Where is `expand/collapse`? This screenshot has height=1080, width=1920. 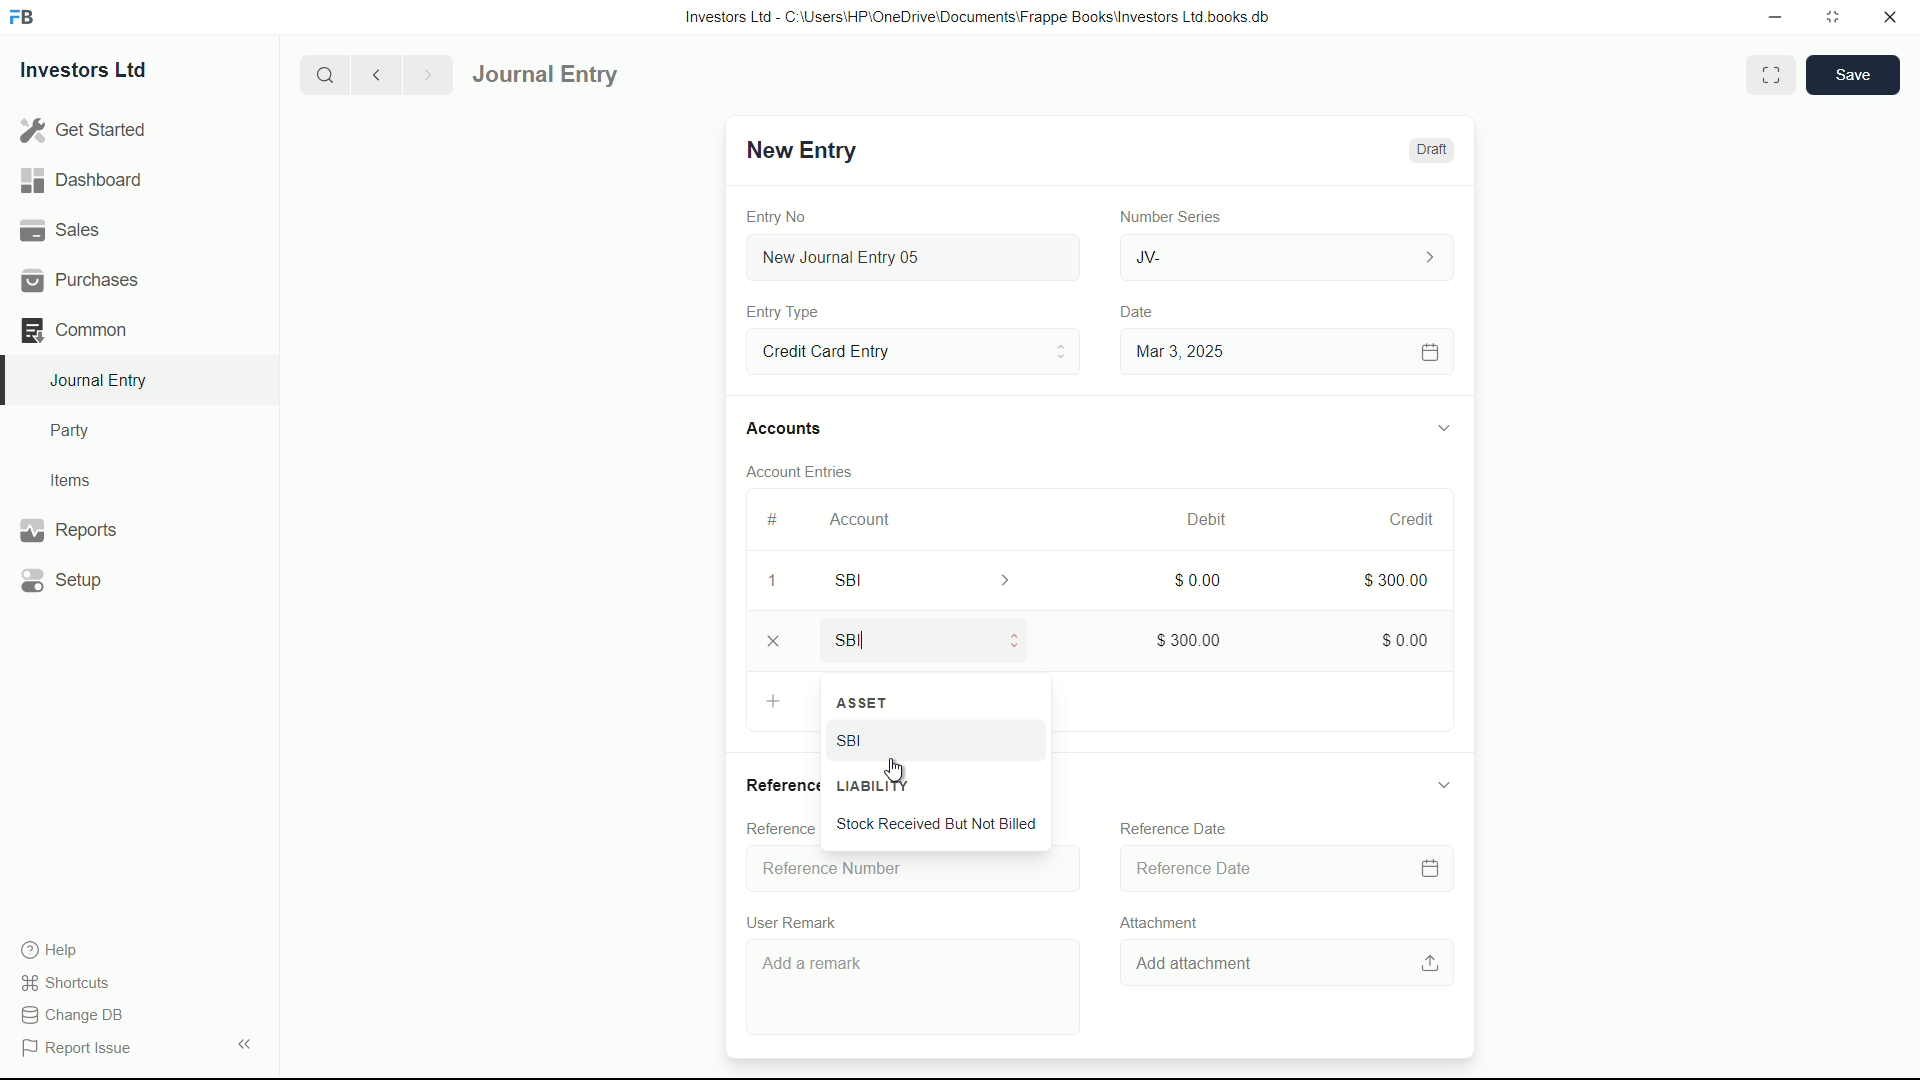 expand/collapse is located at coordinates (1442, 425).